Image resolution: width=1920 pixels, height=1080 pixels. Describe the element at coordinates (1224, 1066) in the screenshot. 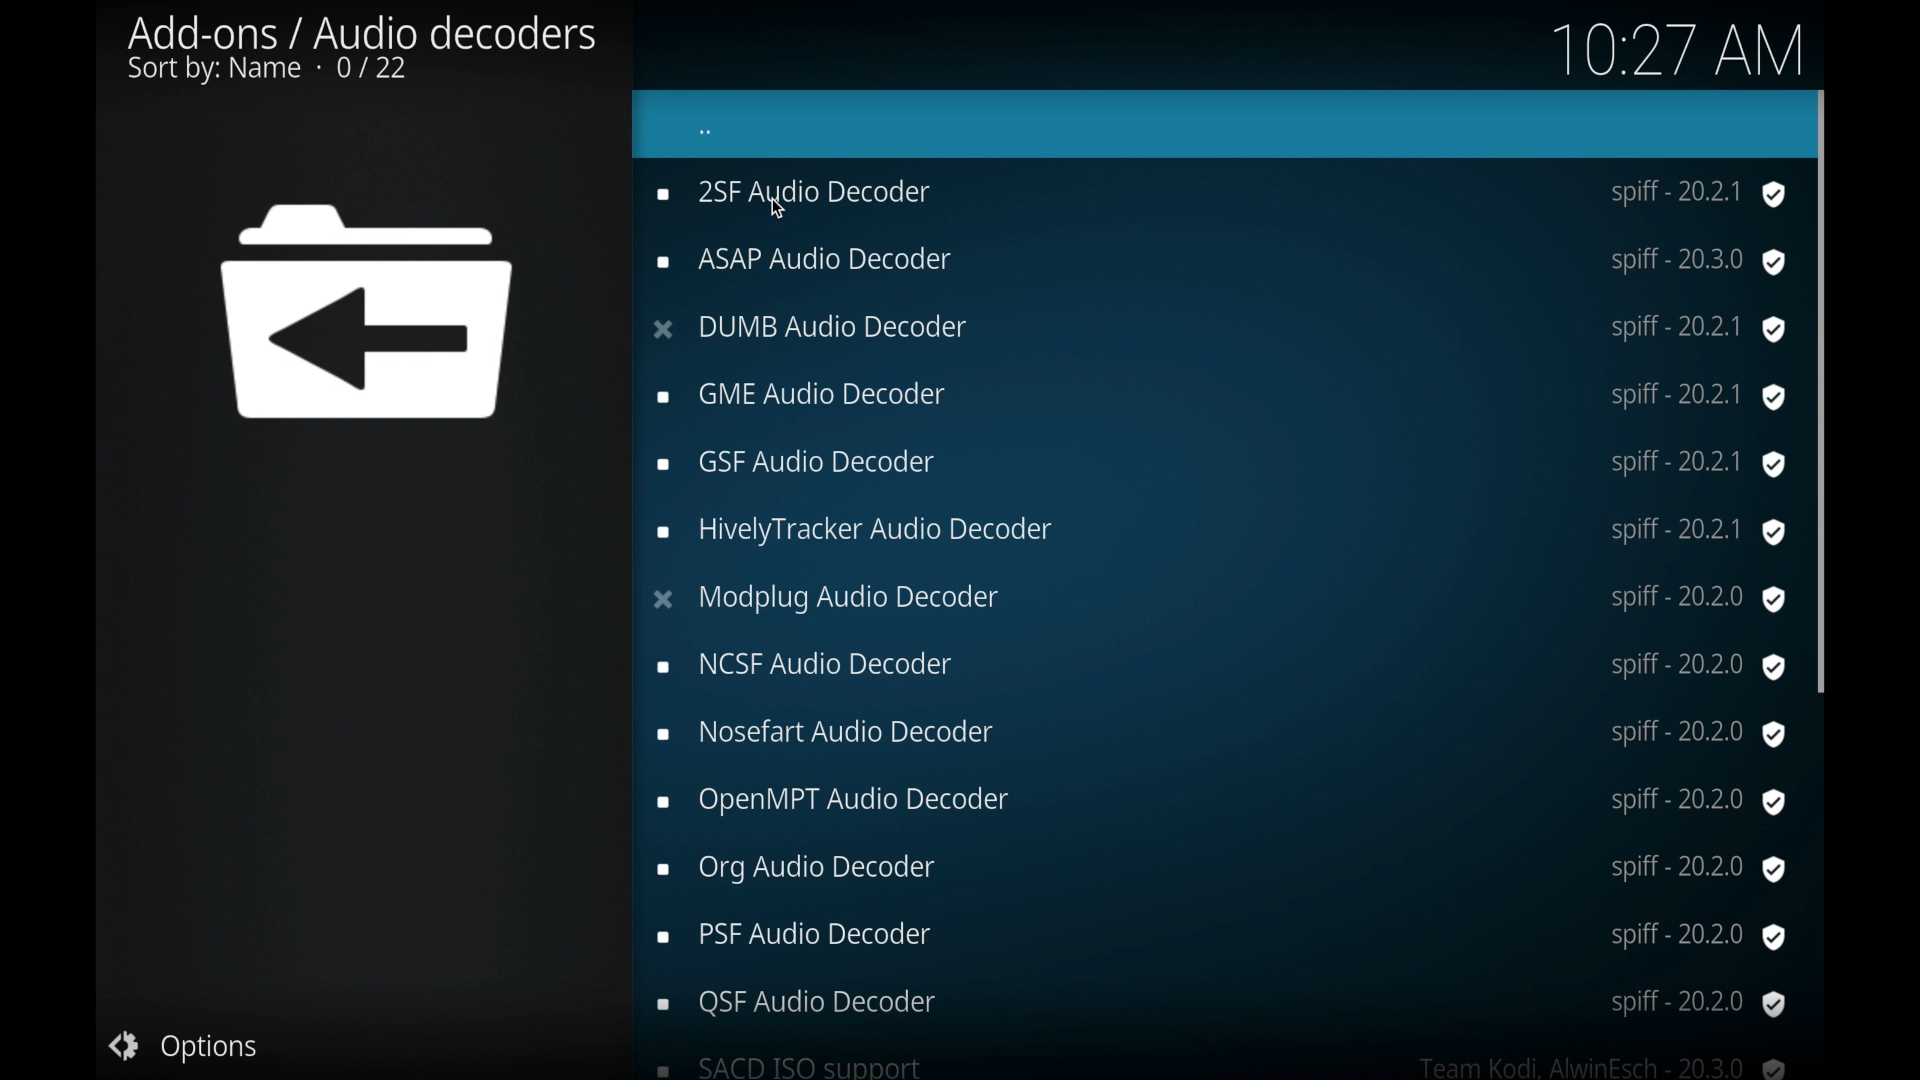

I see `sacd iso support` at that location.